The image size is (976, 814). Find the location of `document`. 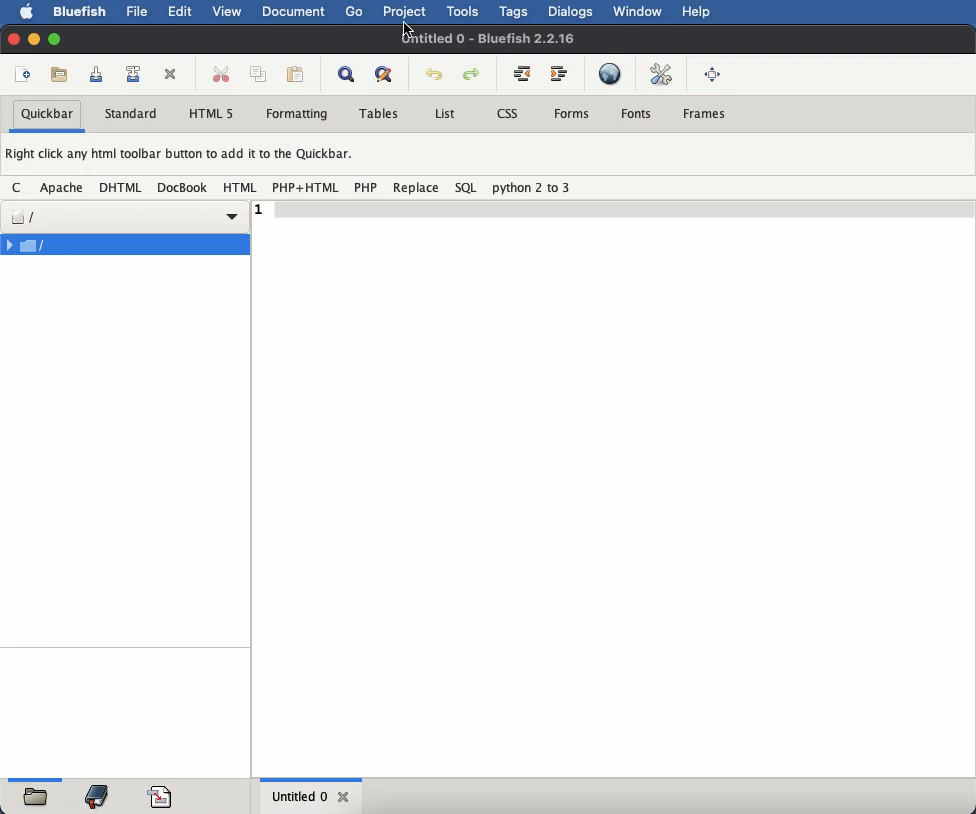

document is located at coordinates (293, 10).